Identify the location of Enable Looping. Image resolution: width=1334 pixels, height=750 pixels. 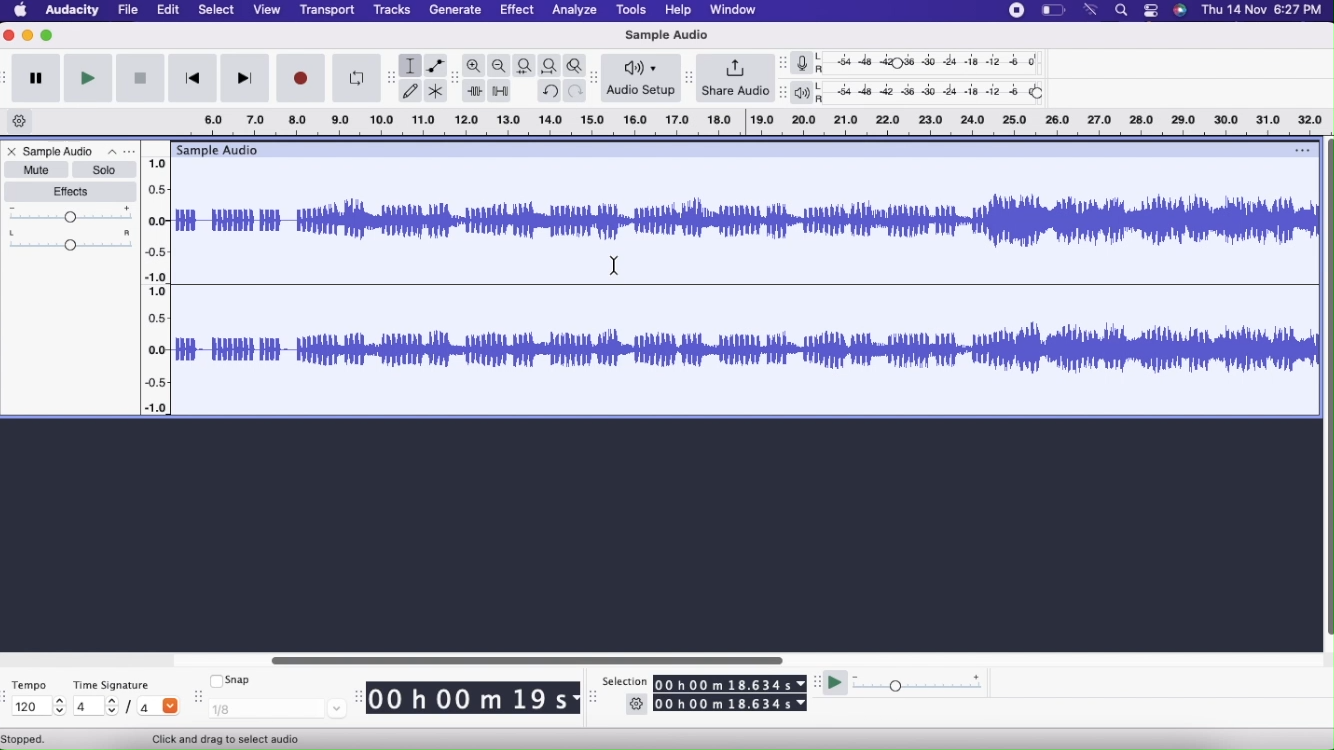
(358, 78).